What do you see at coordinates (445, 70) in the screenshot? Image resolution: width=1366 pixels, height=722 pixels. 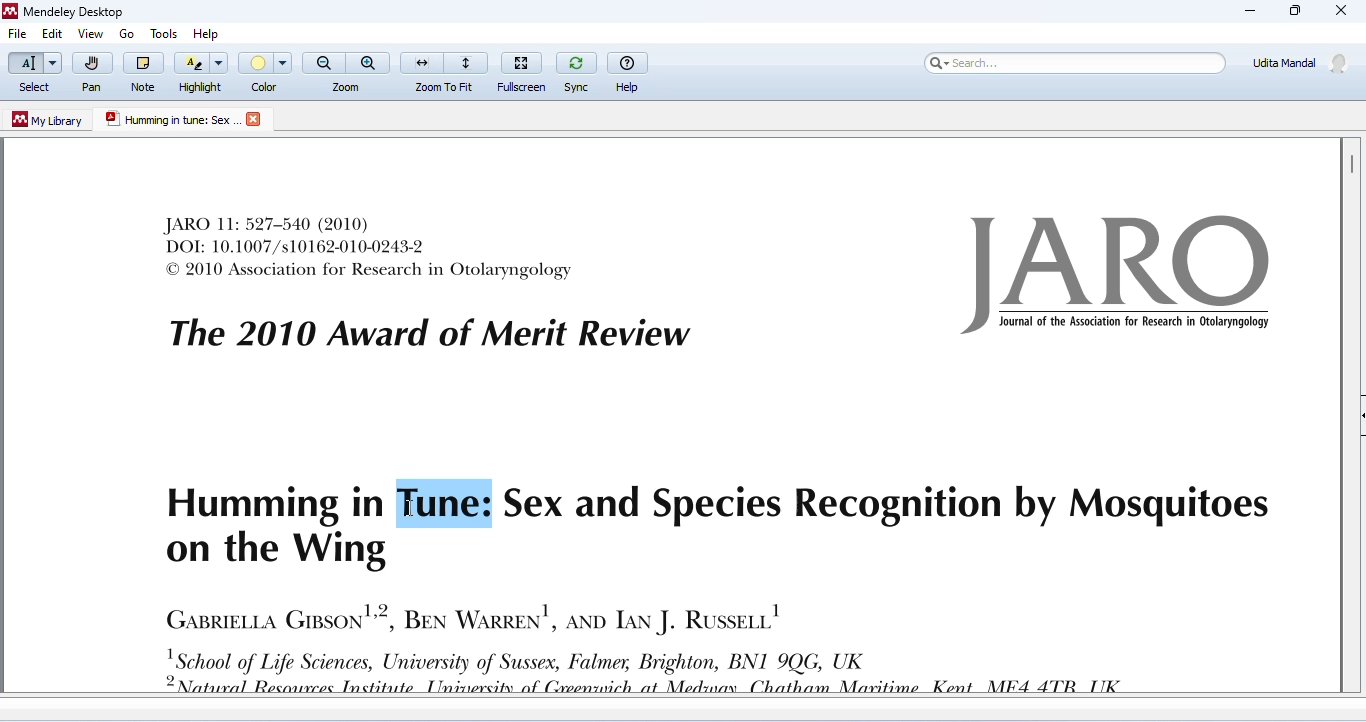 I see `zoom to fit` at bounding box center [445, 70].